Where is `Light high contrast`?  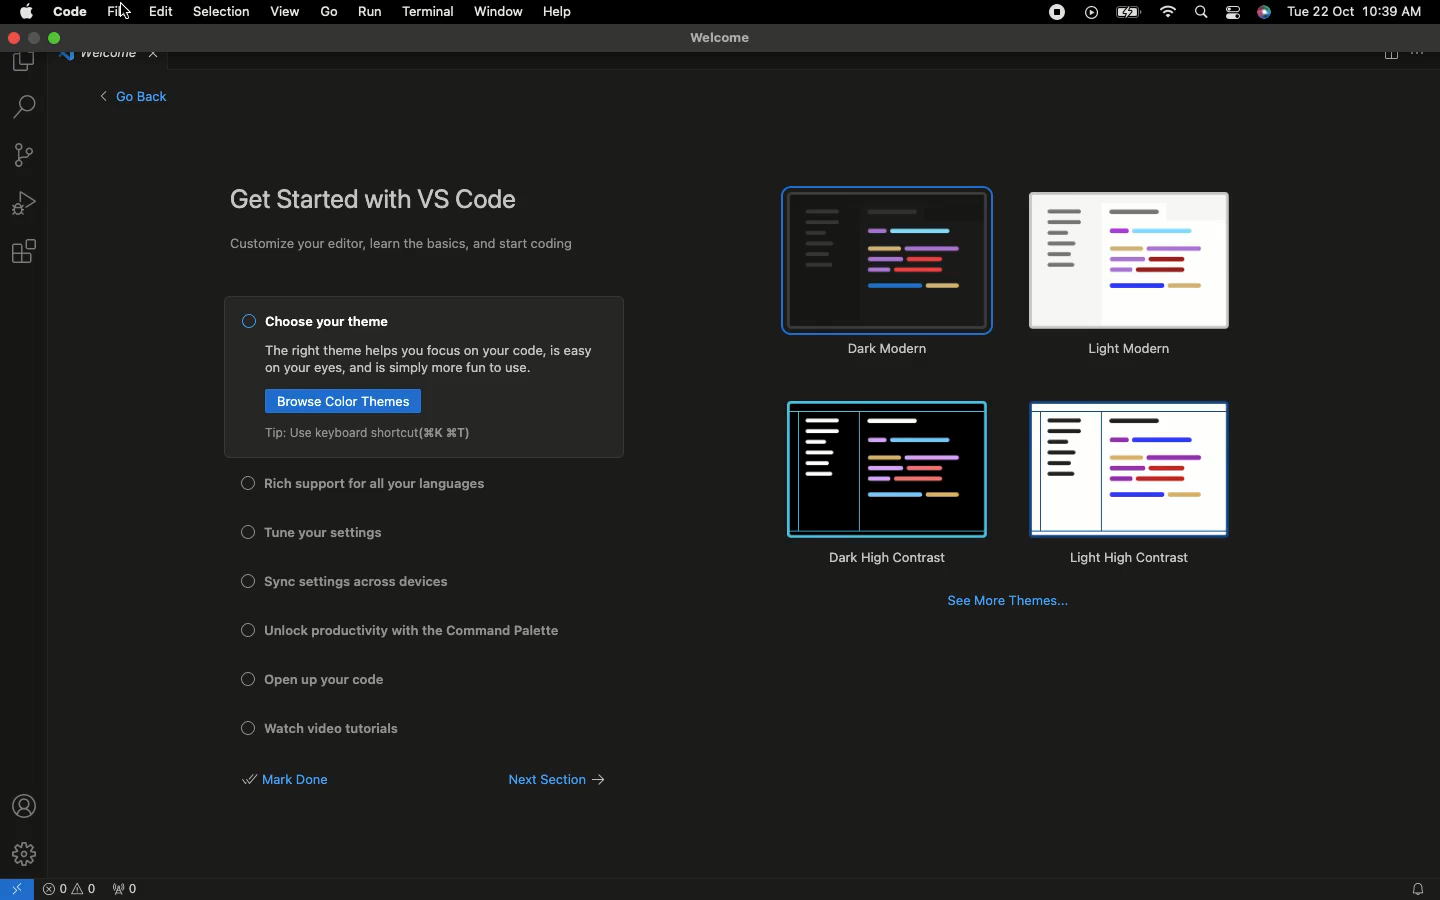 Light high contrast is located at coordinates (1127, 487).